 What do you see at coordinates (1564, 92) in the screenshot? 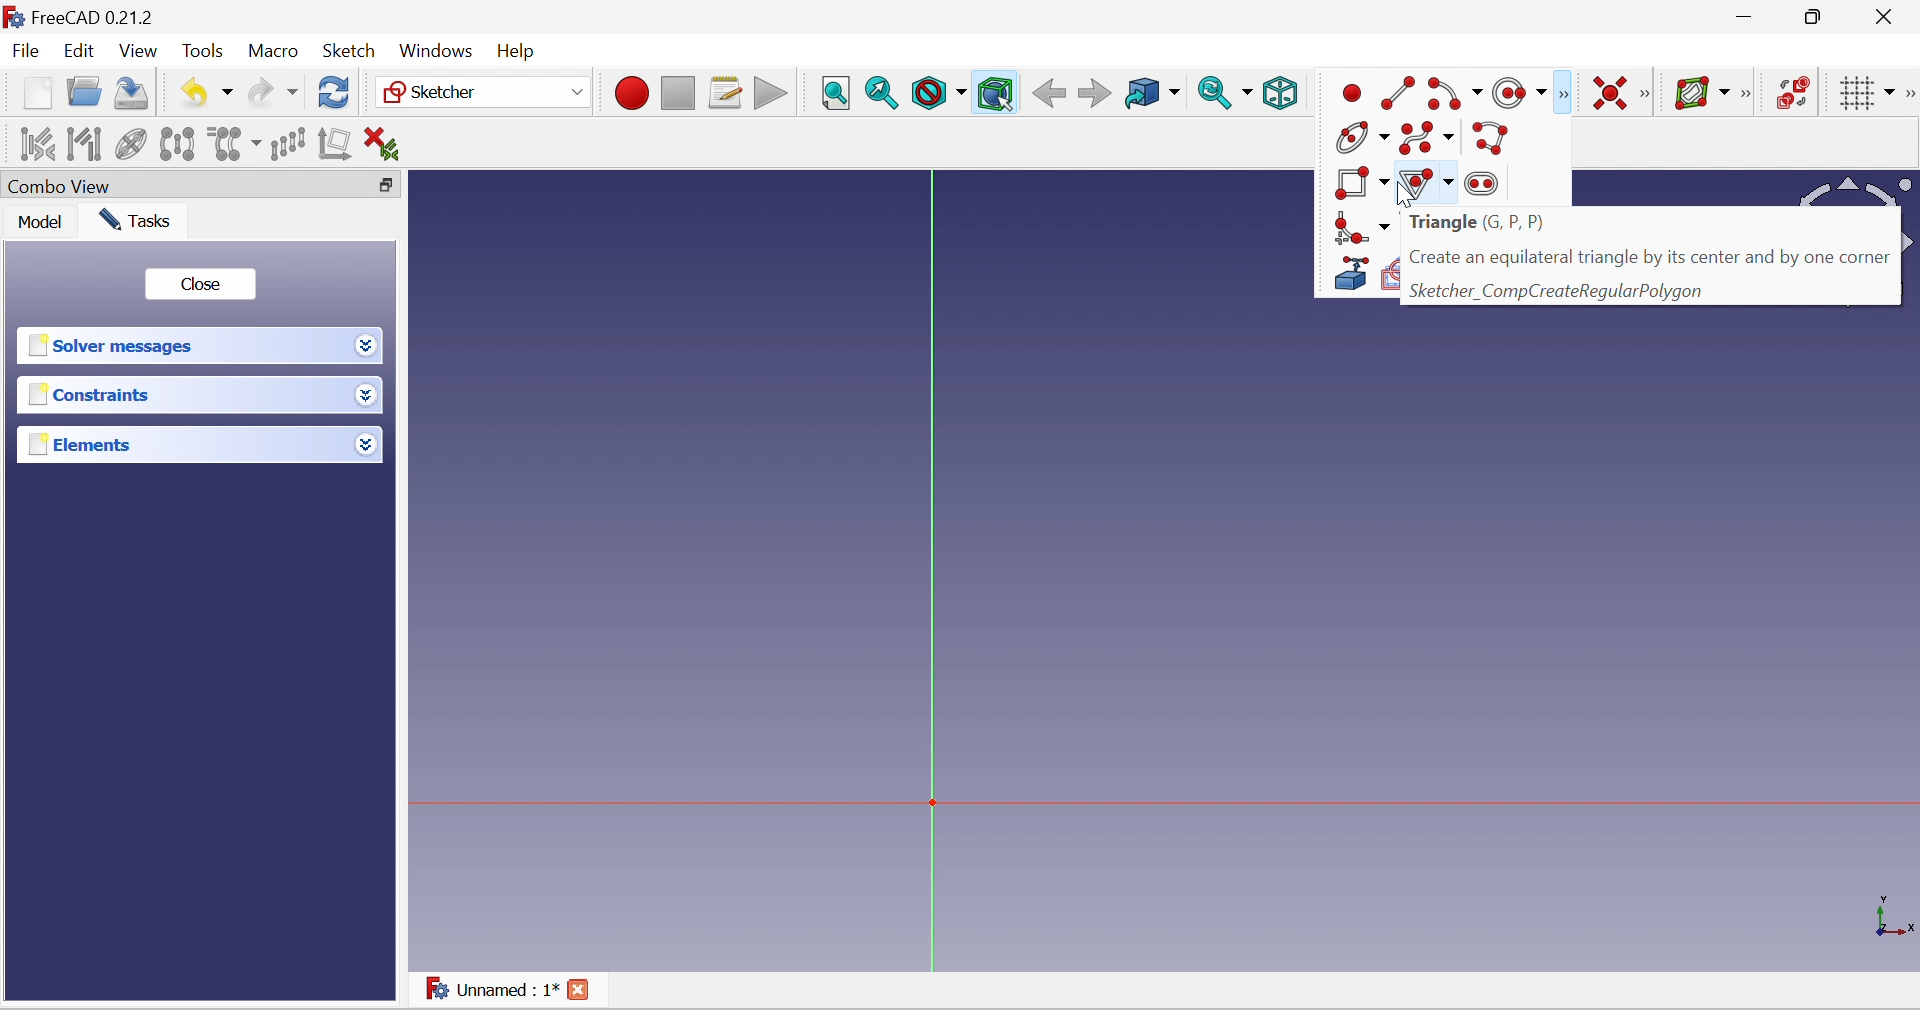
I see `[Sketcher geometries]` at bounding box center [1564, 92].